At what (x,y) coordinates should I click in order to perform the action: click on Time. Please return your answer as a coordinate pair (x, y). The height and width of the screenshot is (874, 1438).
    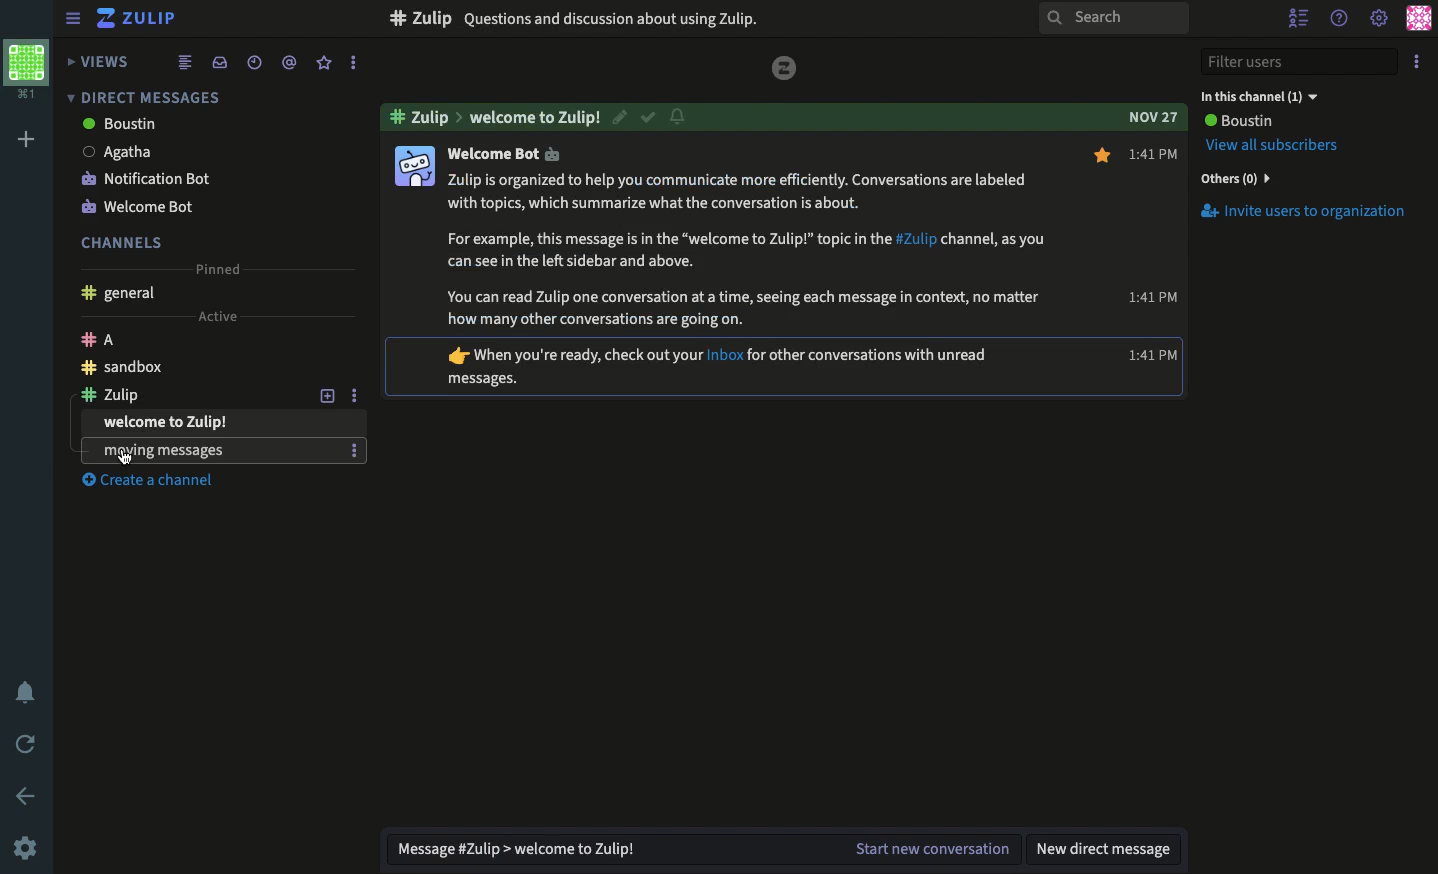
    Looking at the image, I should click on (1155, 151).